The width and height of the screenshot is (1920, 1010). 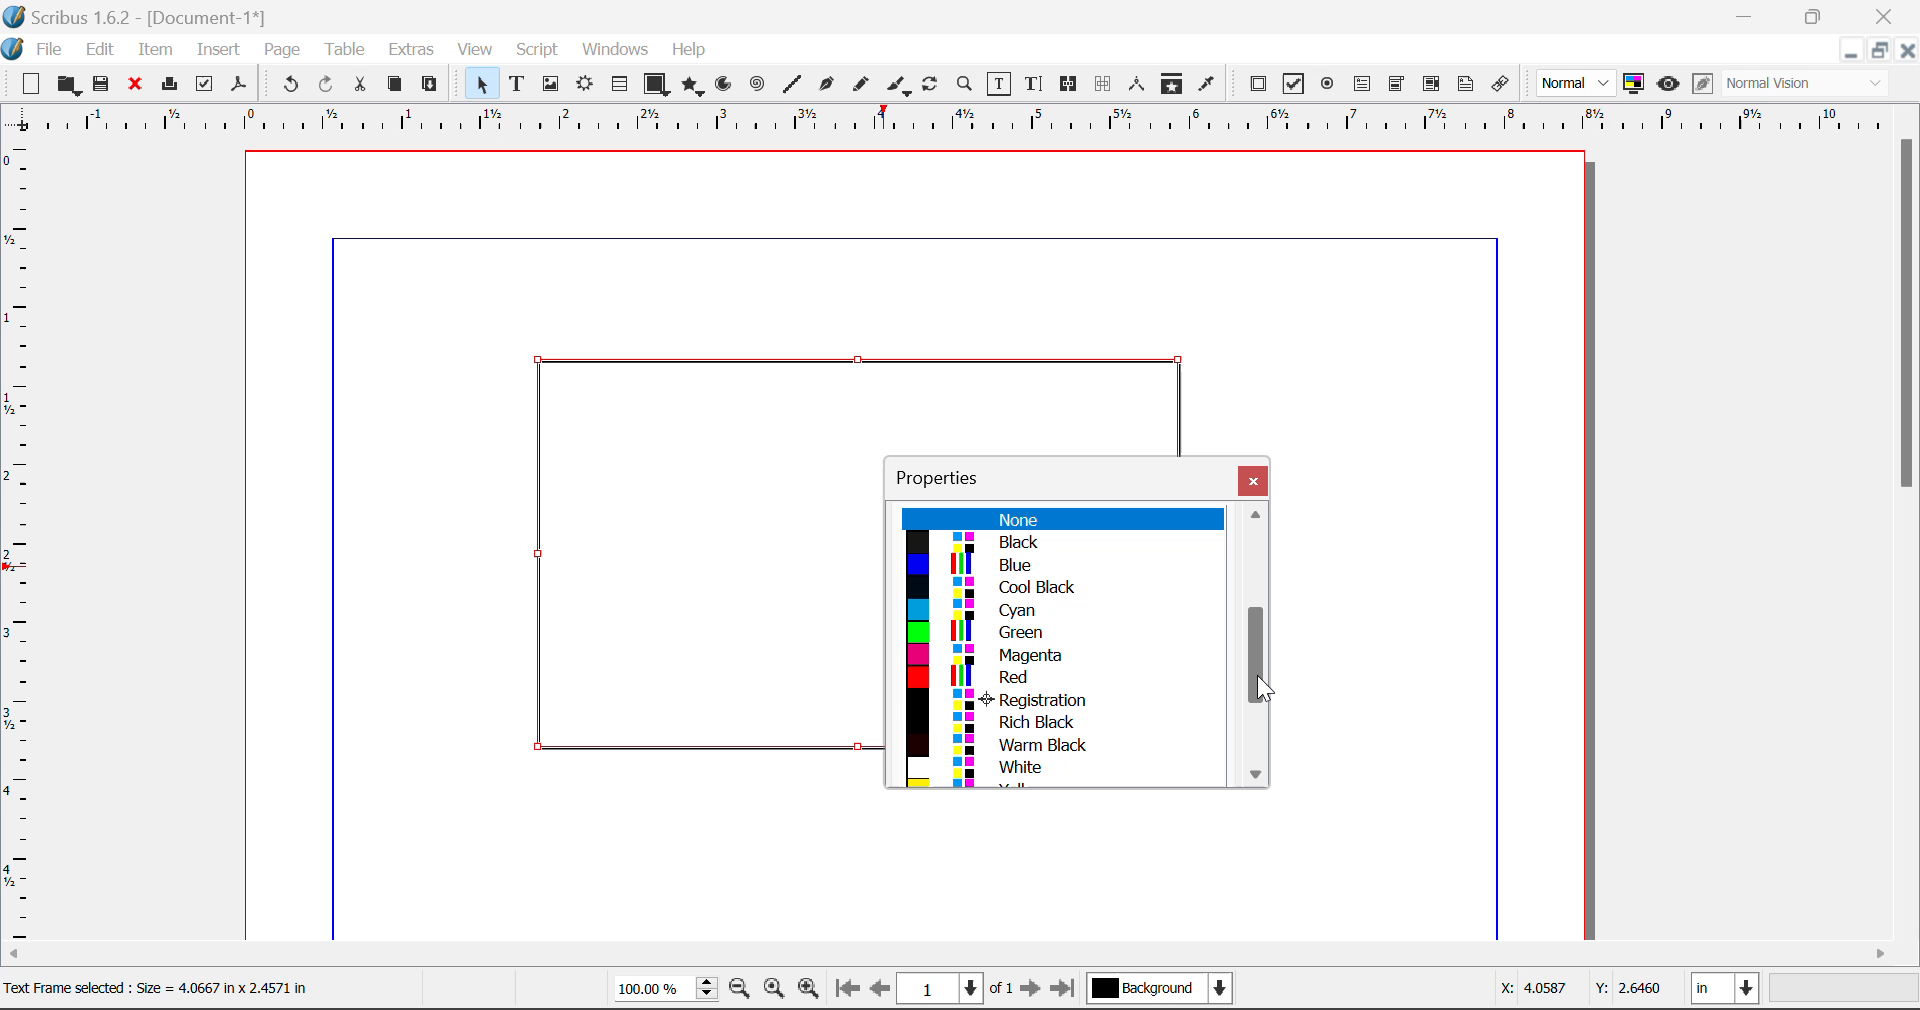 What do you see at coordinates (1069, 84) in the screenshot?
I see `Link Frames` at bounding box center [1069, 84].